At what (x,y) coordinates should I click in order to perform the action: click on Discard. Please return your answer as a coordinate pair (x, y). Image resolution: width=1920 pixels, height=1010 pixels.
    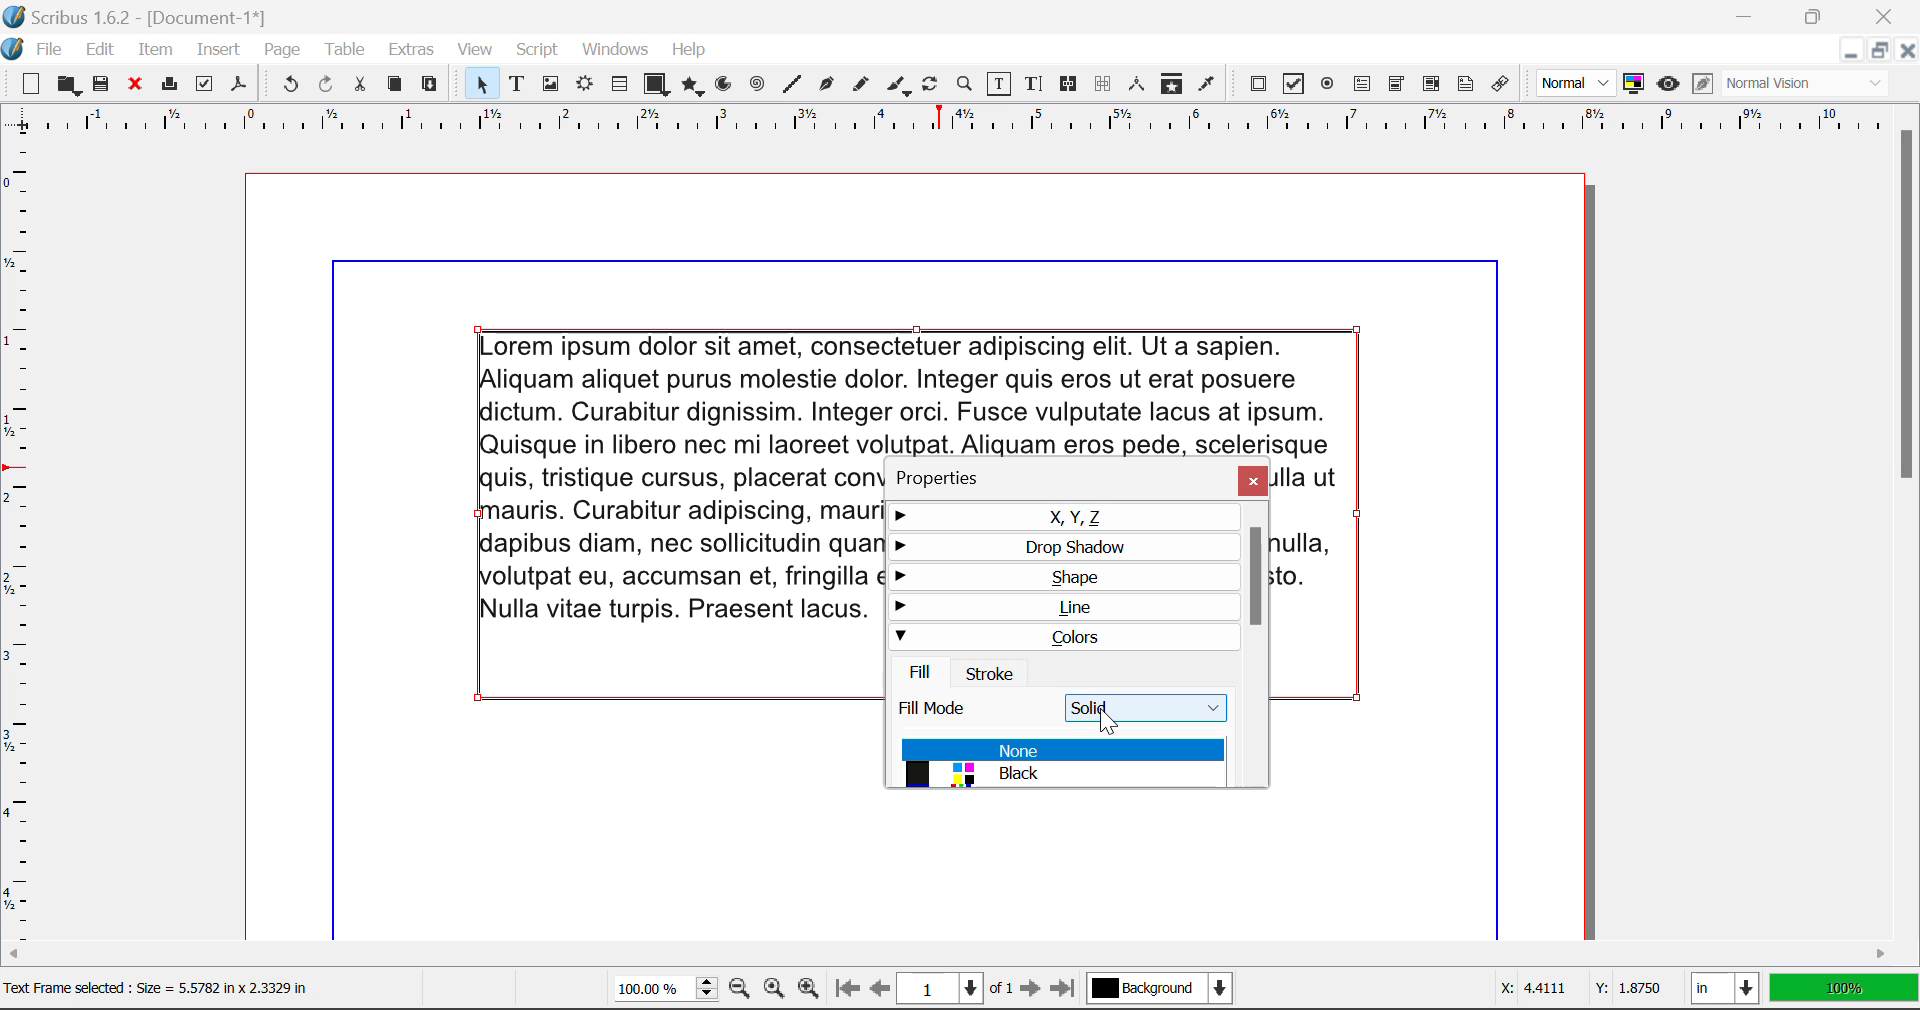
    Looking at the image, I should click on (134, 86).